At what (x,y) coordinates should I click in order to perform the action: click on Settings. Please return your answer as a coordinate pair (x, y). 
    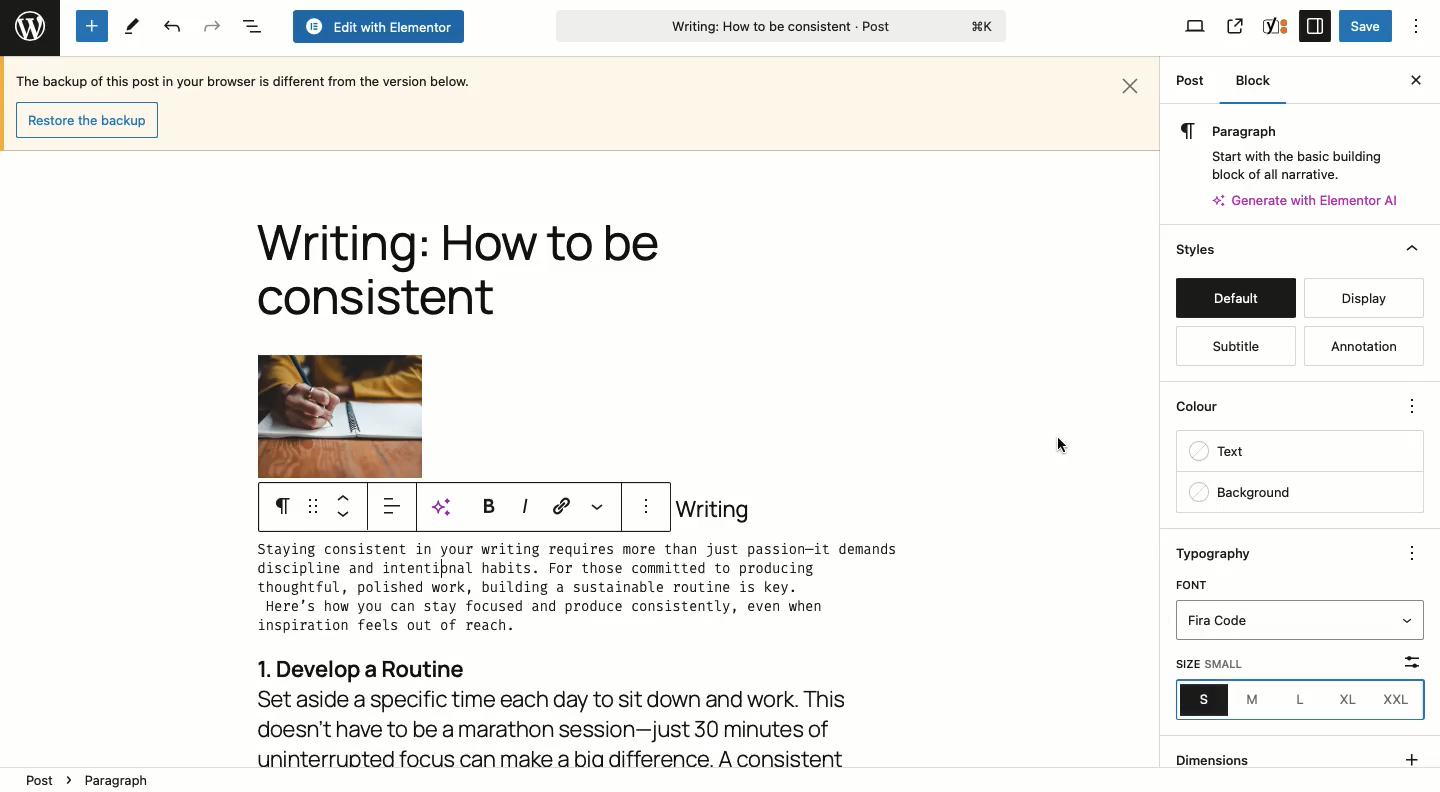
    Looking at the image, I should click on (1314, 25).